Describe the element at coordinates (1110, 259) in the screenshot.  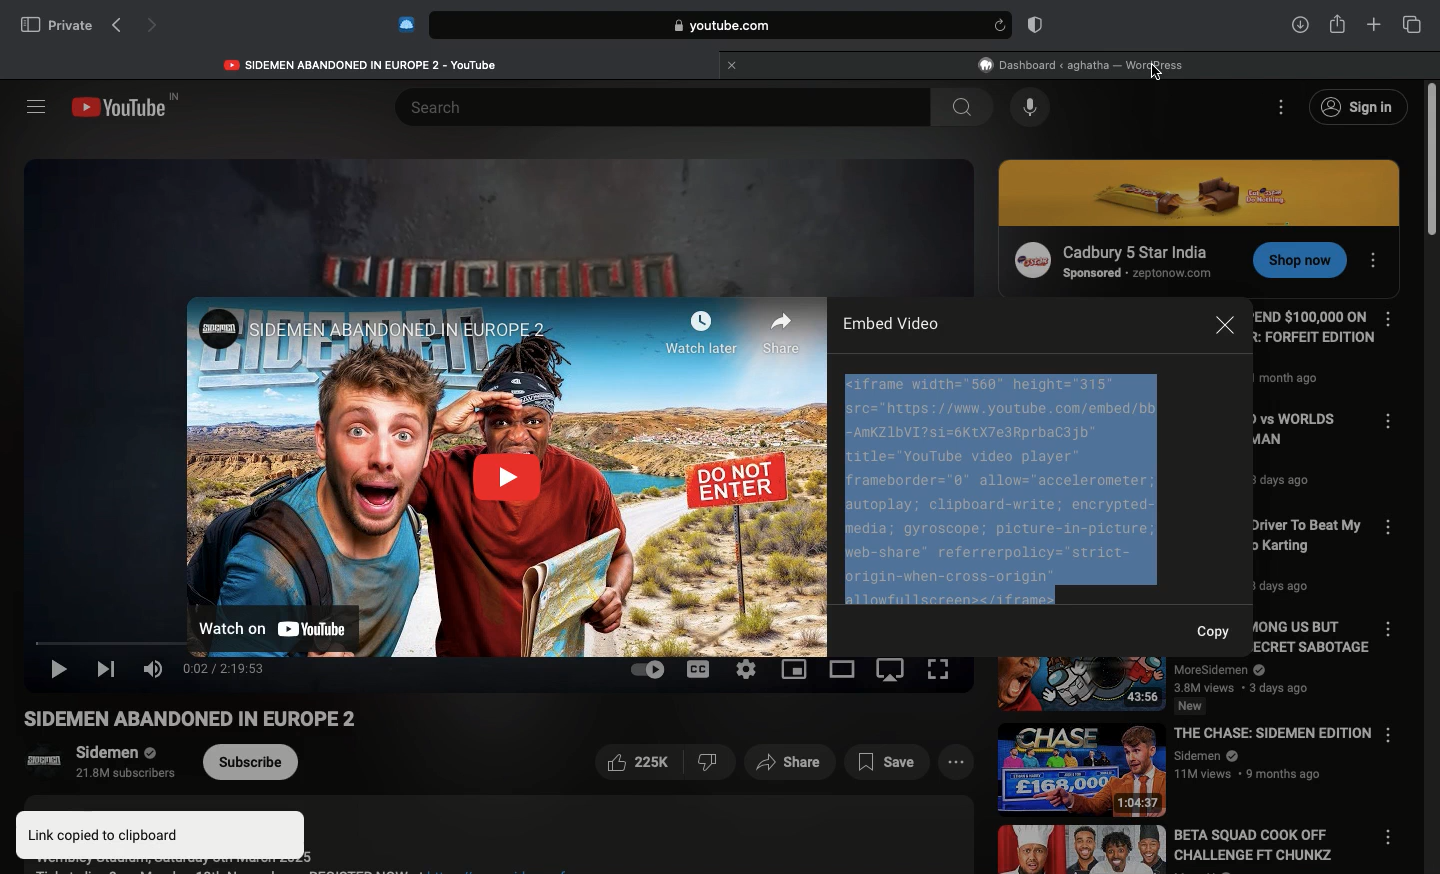
I see `Ad` at that location.